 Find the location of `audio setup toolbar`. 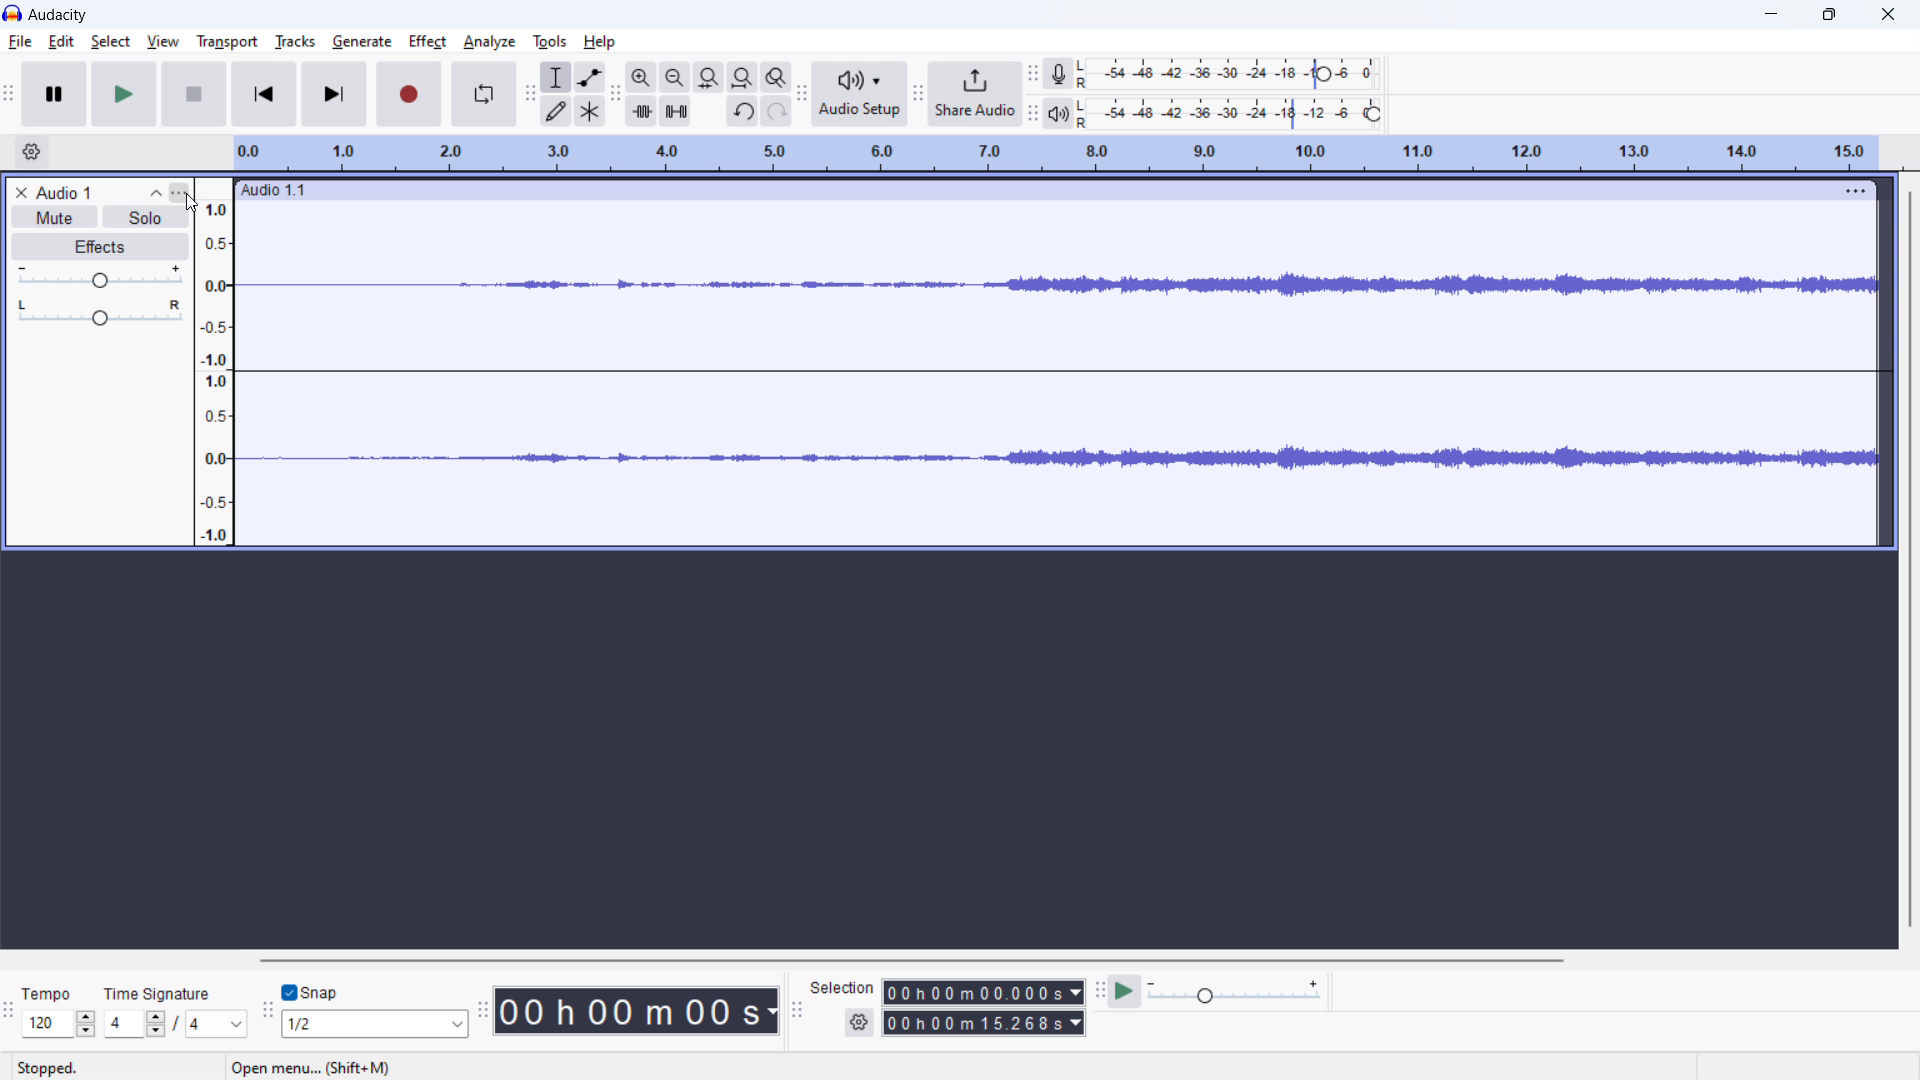

audio setup toolbar is located at coordinates (801, 95).